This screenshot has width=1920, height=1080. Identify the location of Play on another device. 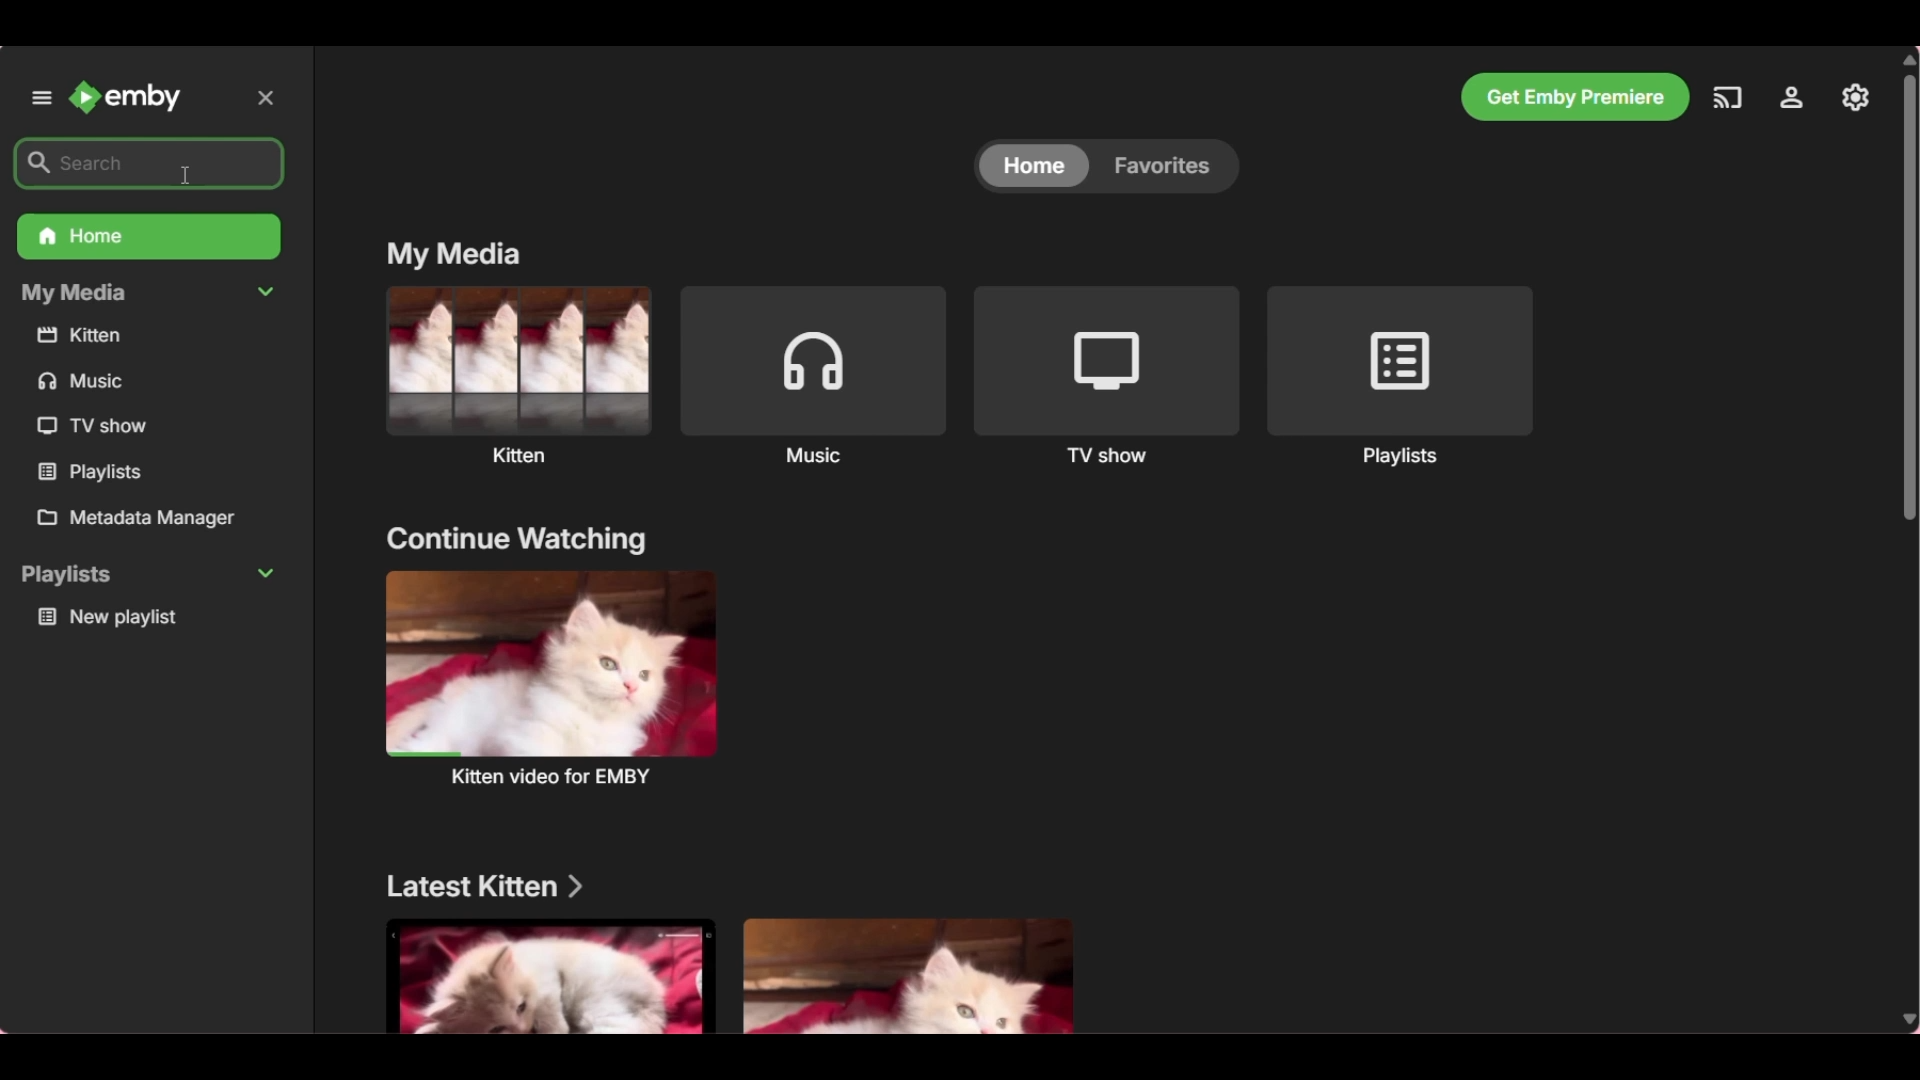
(1726, 97).